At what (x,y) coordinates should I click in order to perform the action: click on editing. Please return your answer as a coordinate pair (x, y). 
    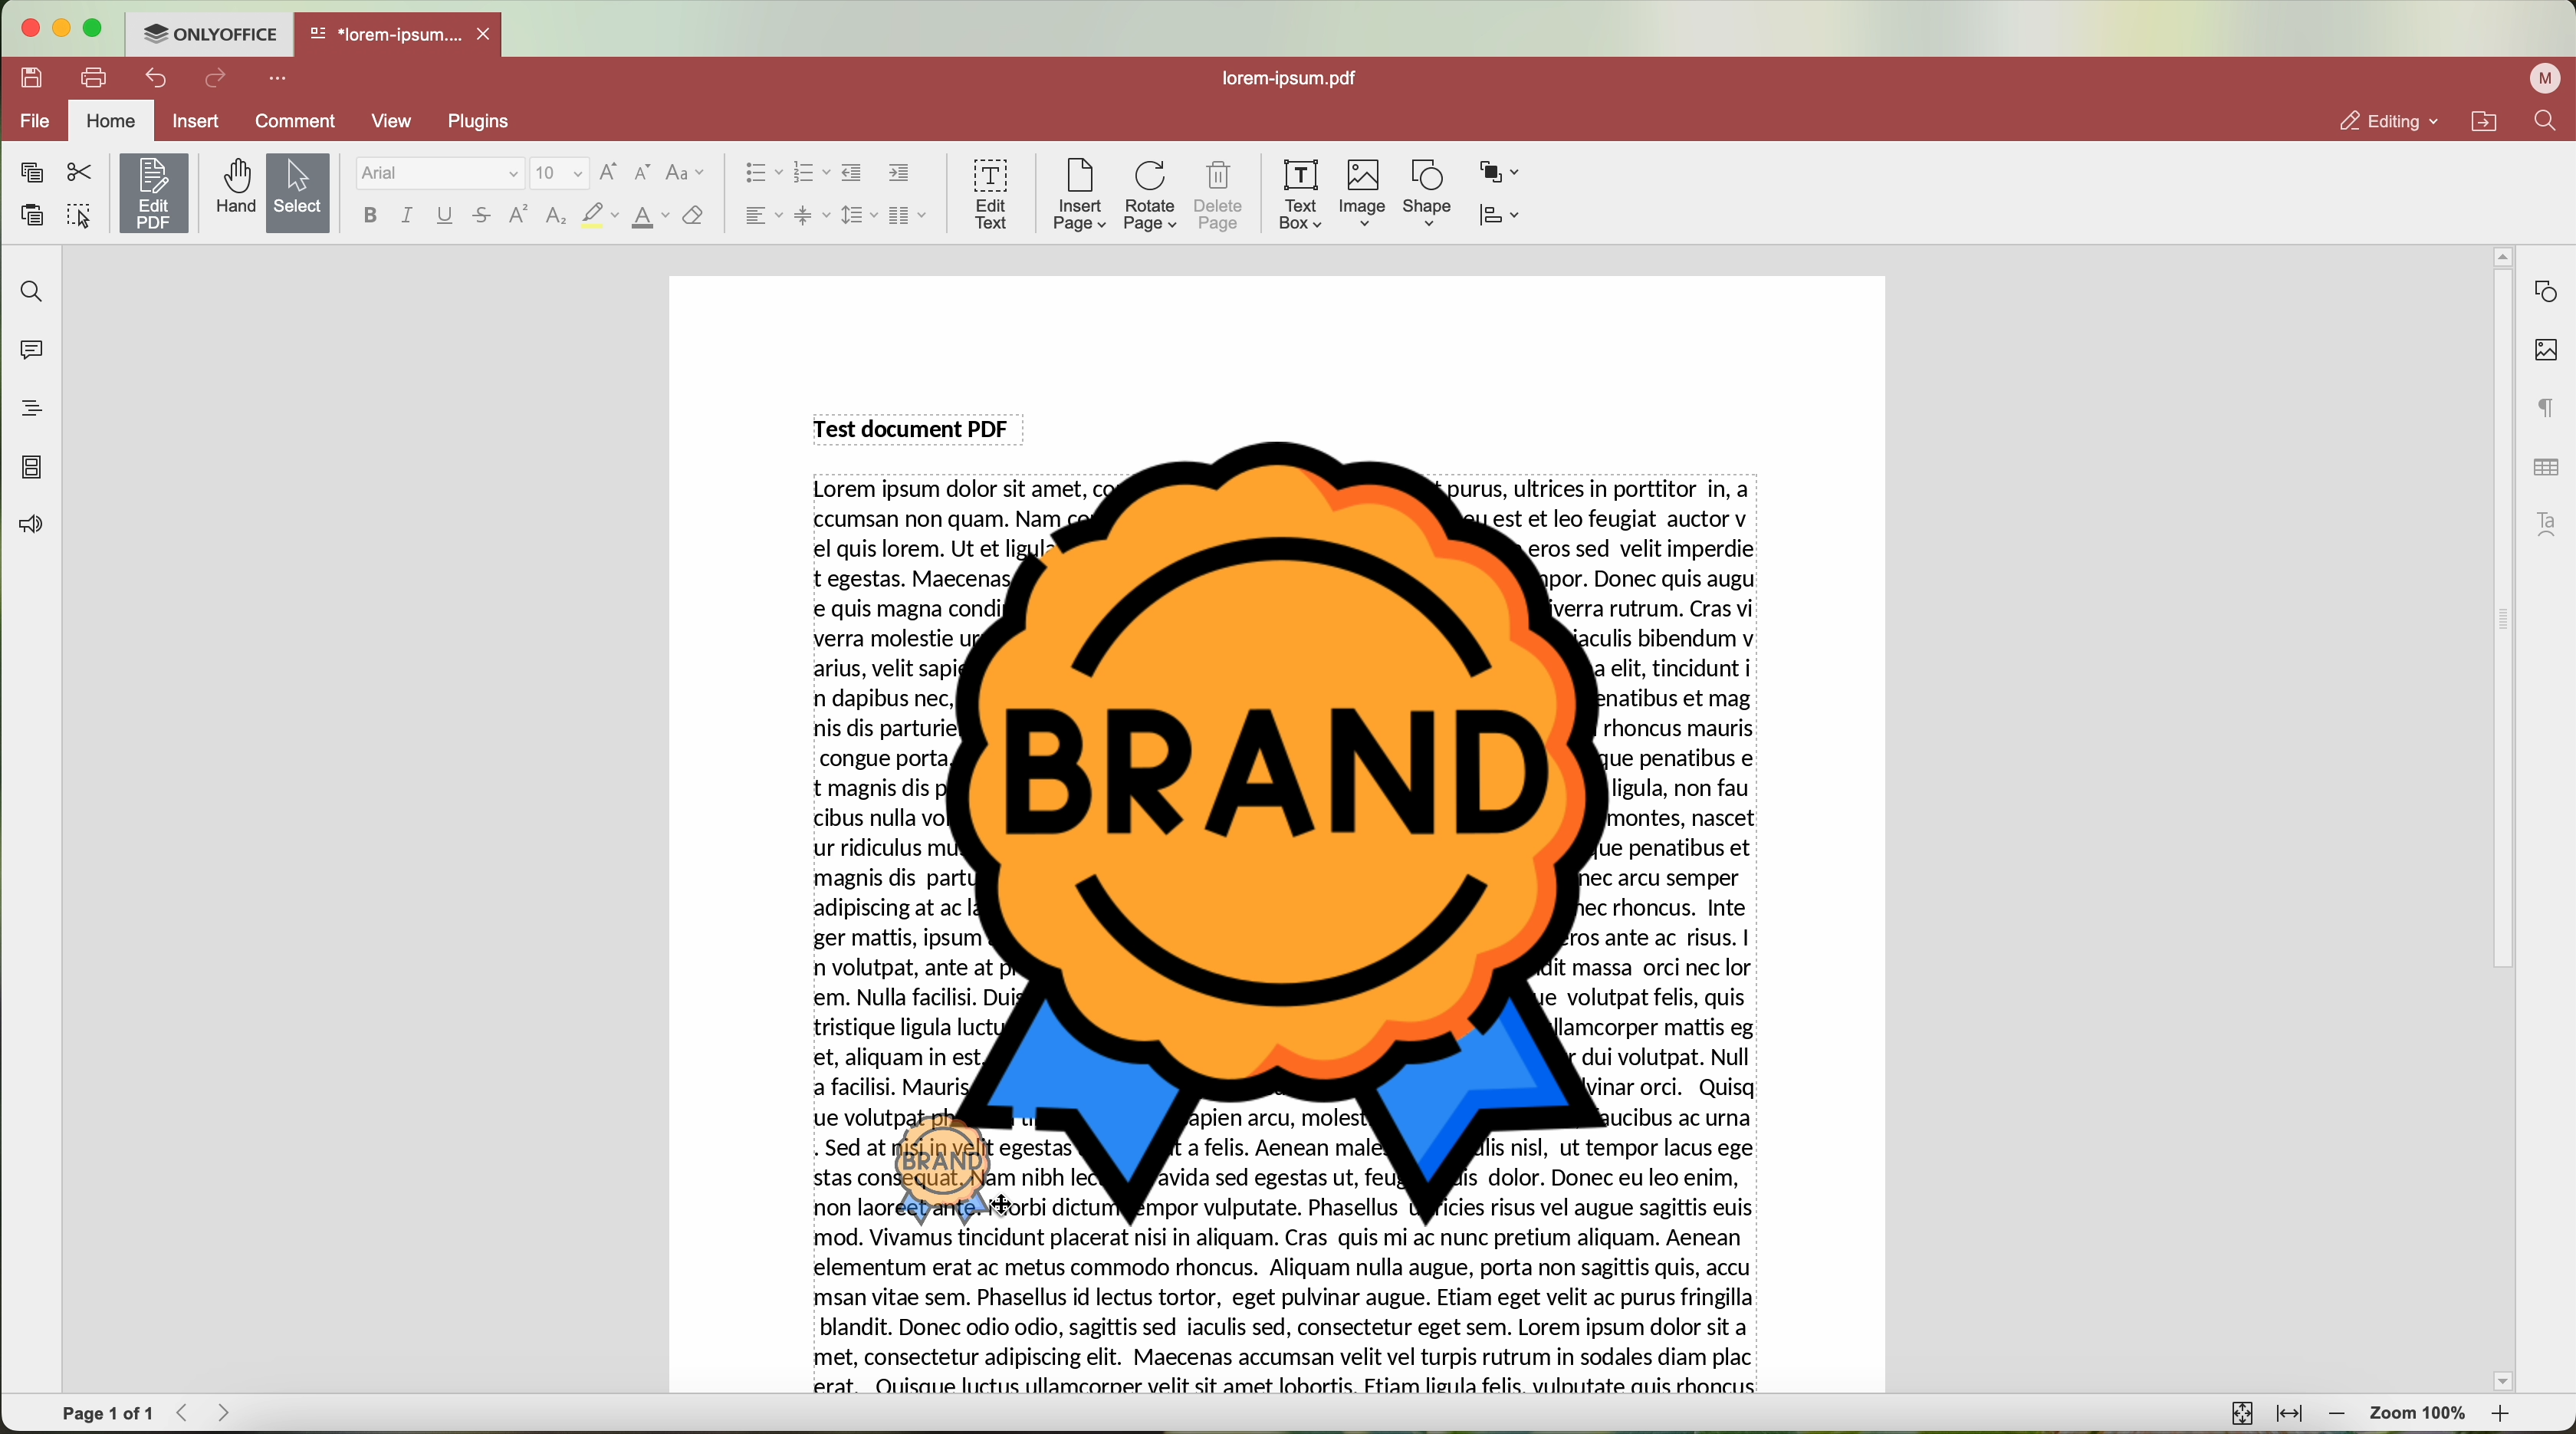
    Looking at the image, I should click on (2387, 121).